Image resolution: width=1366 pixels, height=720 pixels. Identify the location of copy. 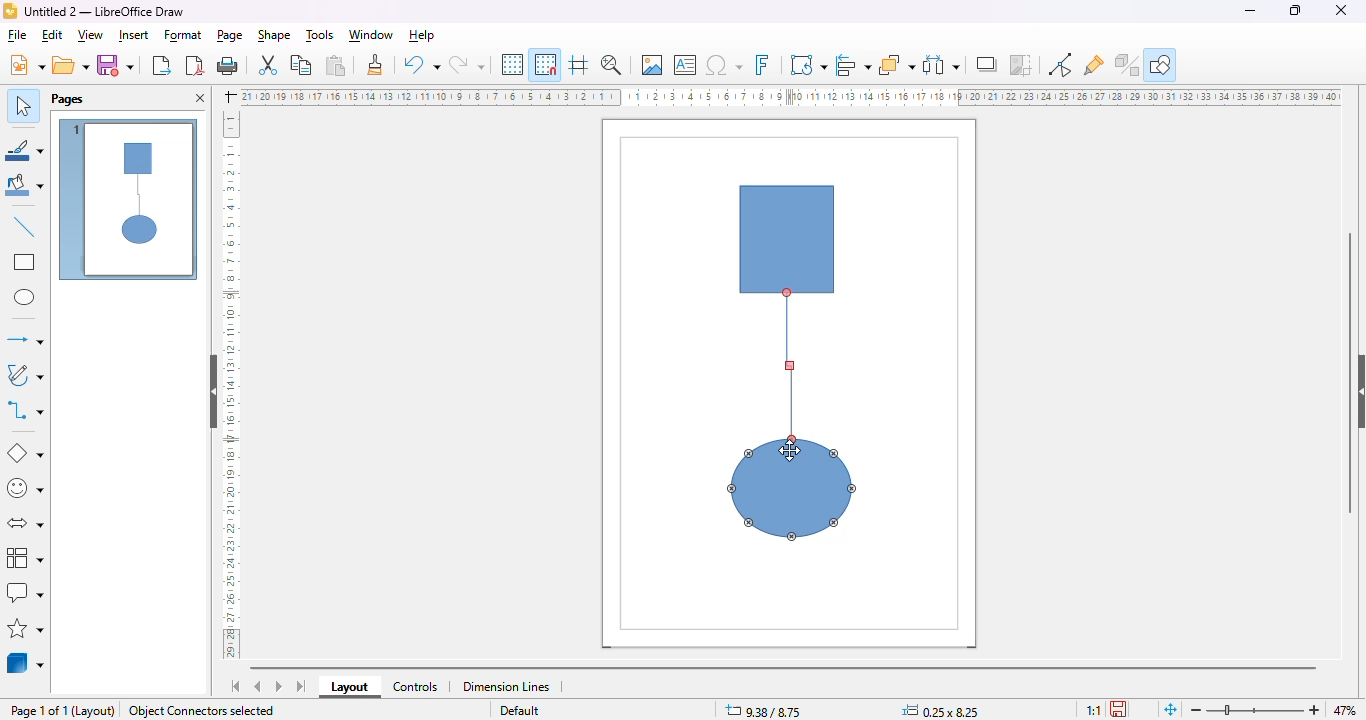
(301, 65).